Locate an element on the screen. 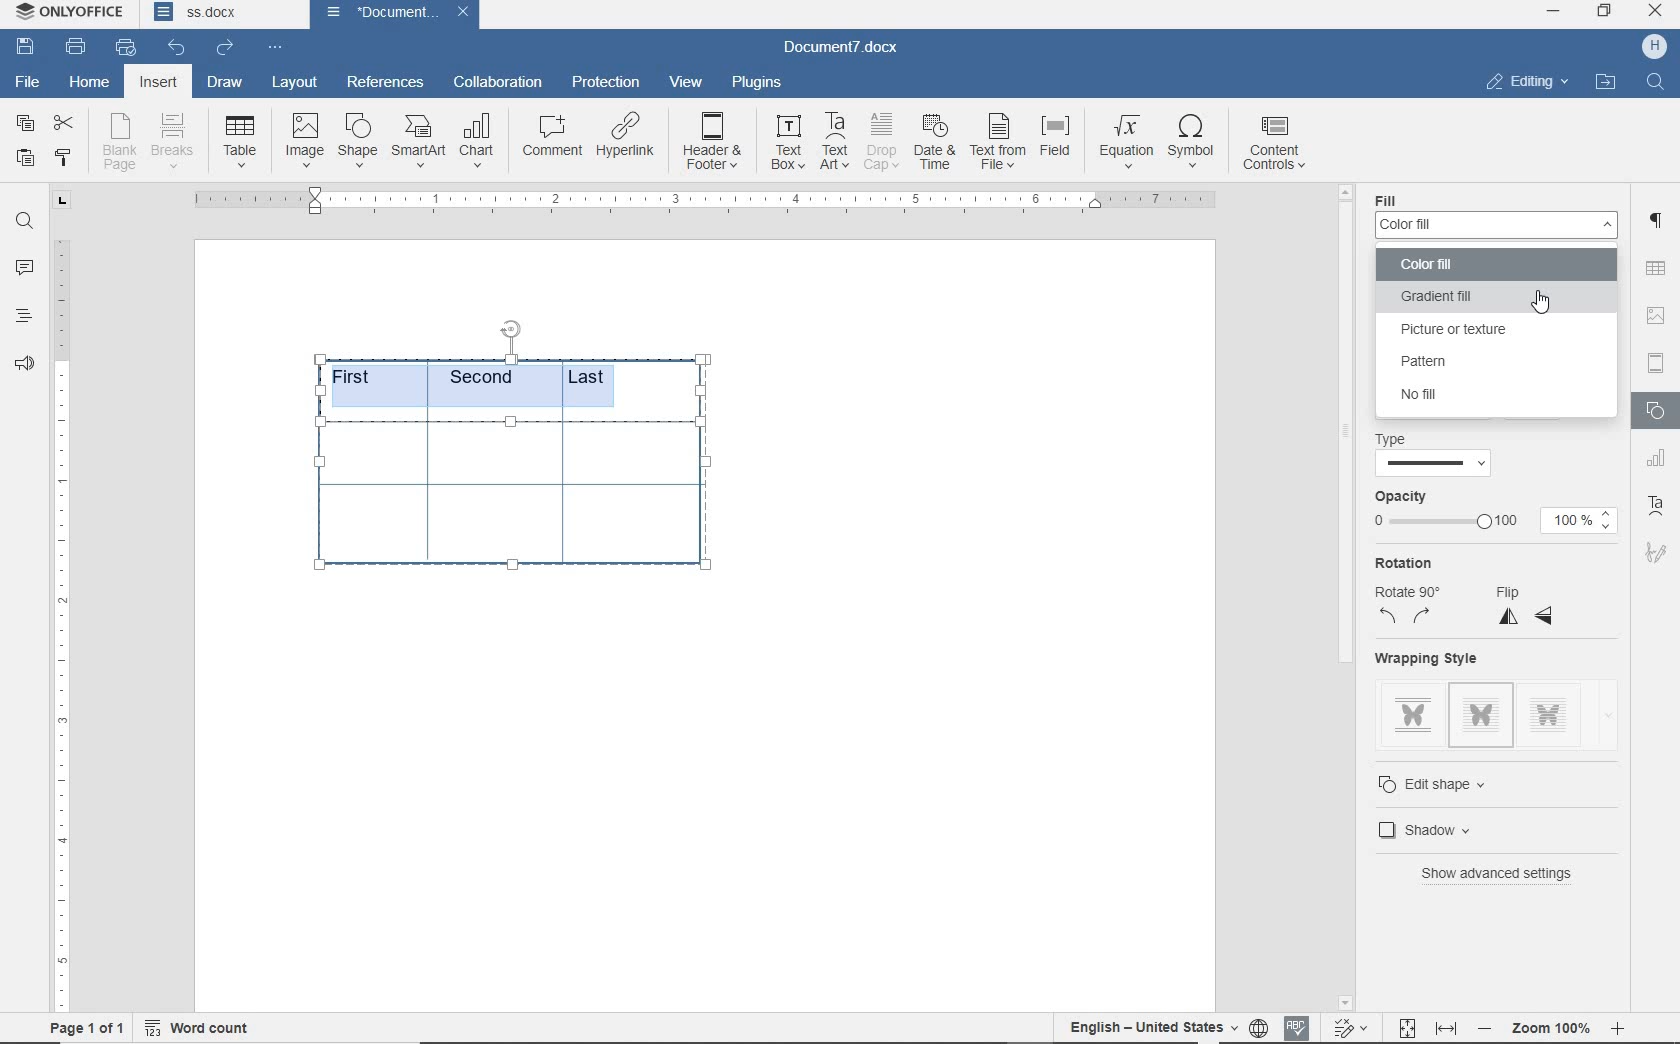 The width and height of the screenshot is (1680, 1044). spell checking is located at coordinates (1298, 1026).